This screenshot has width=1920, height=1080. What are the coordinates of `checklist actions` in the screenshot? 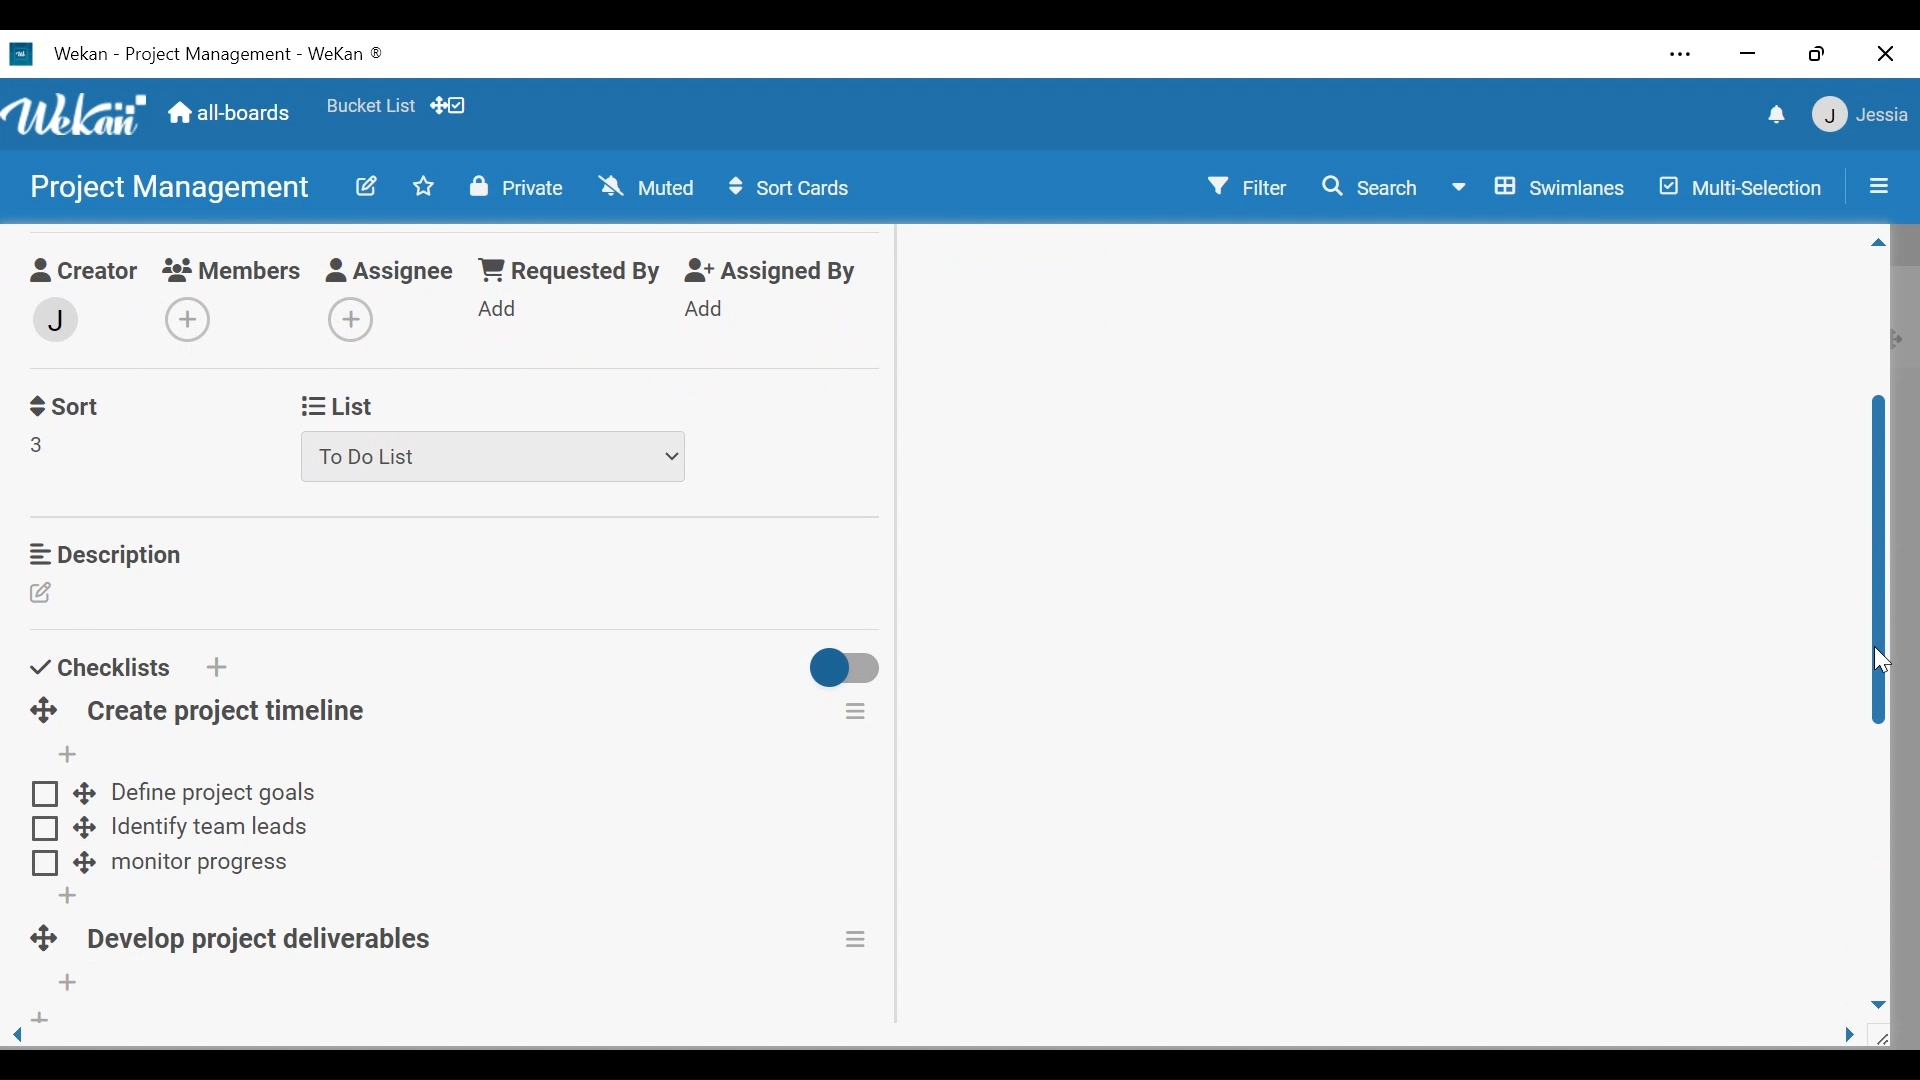 It's located at (856, 710).